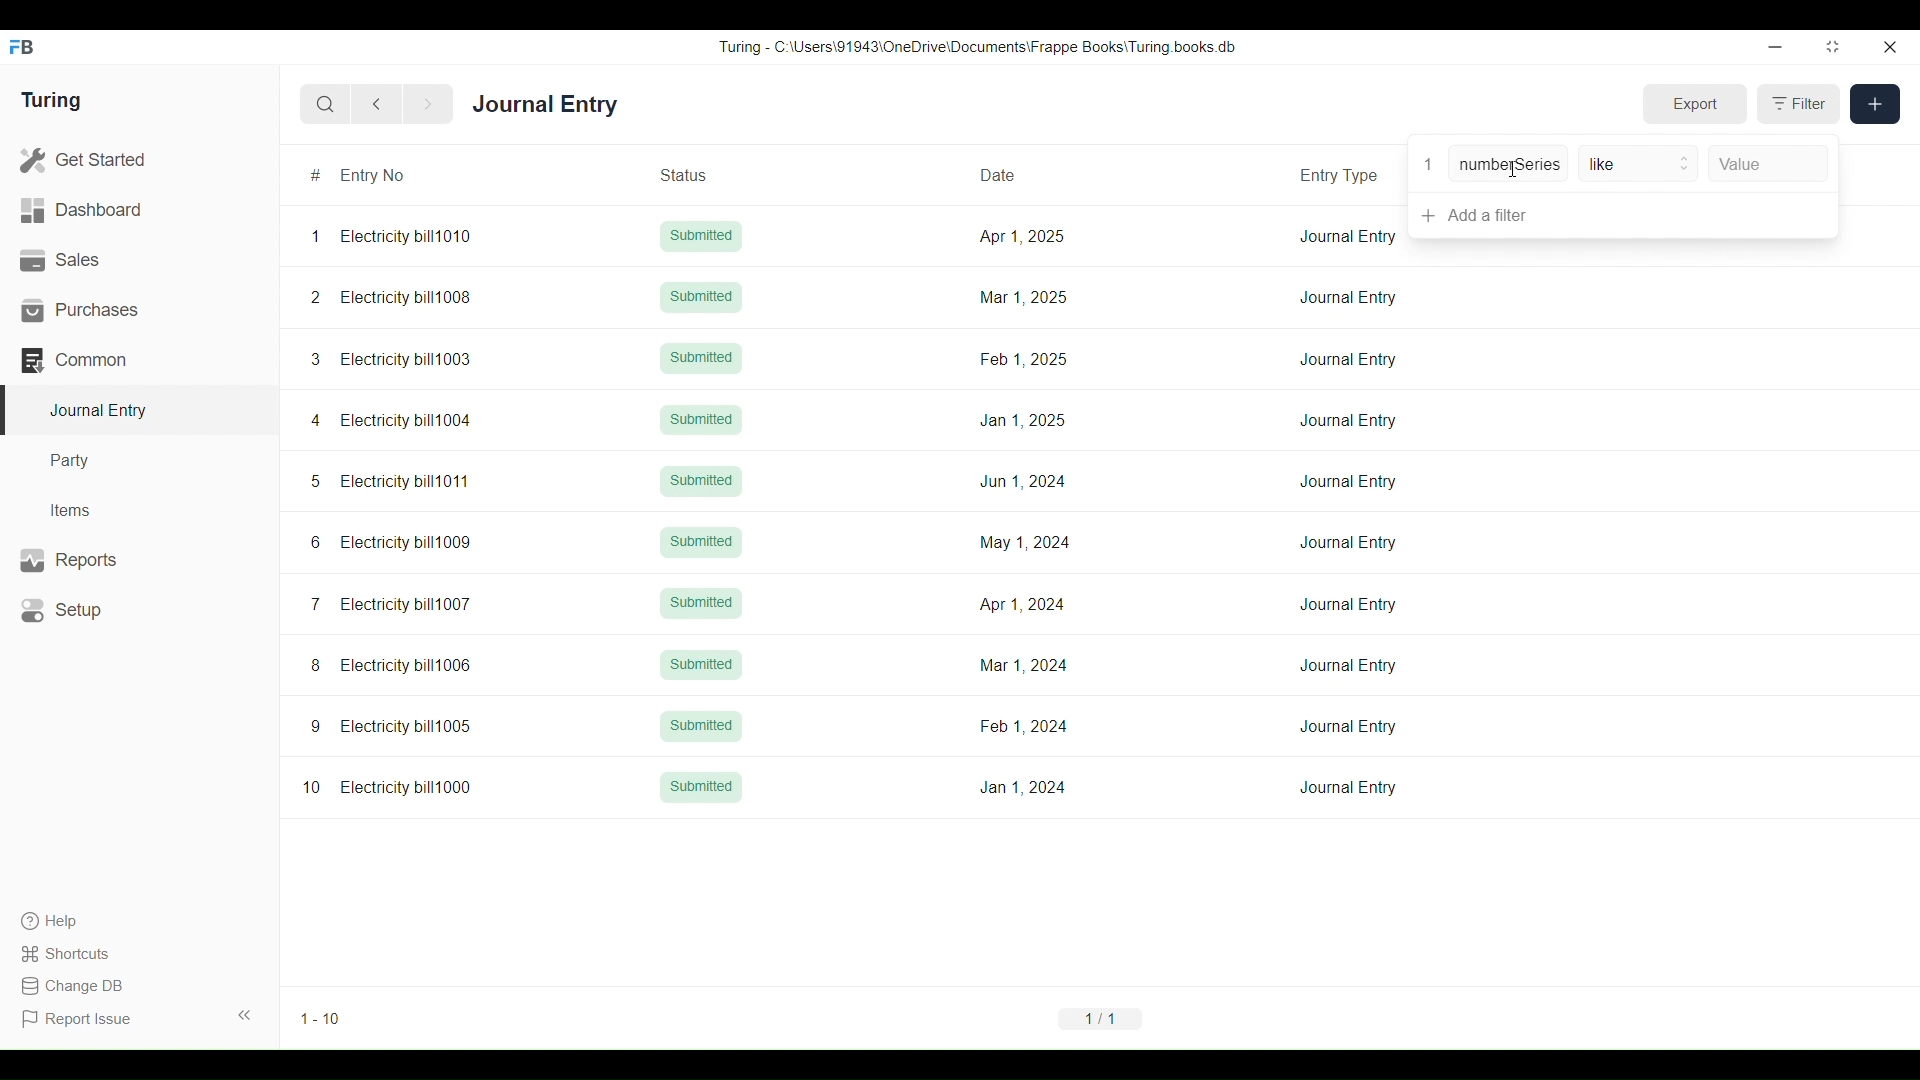 This screenshot has width=1920, height=1080. What do you see at coordinates (701, 297) in the screenshot?
I see `Submitted` at bounding box center [701, 297].